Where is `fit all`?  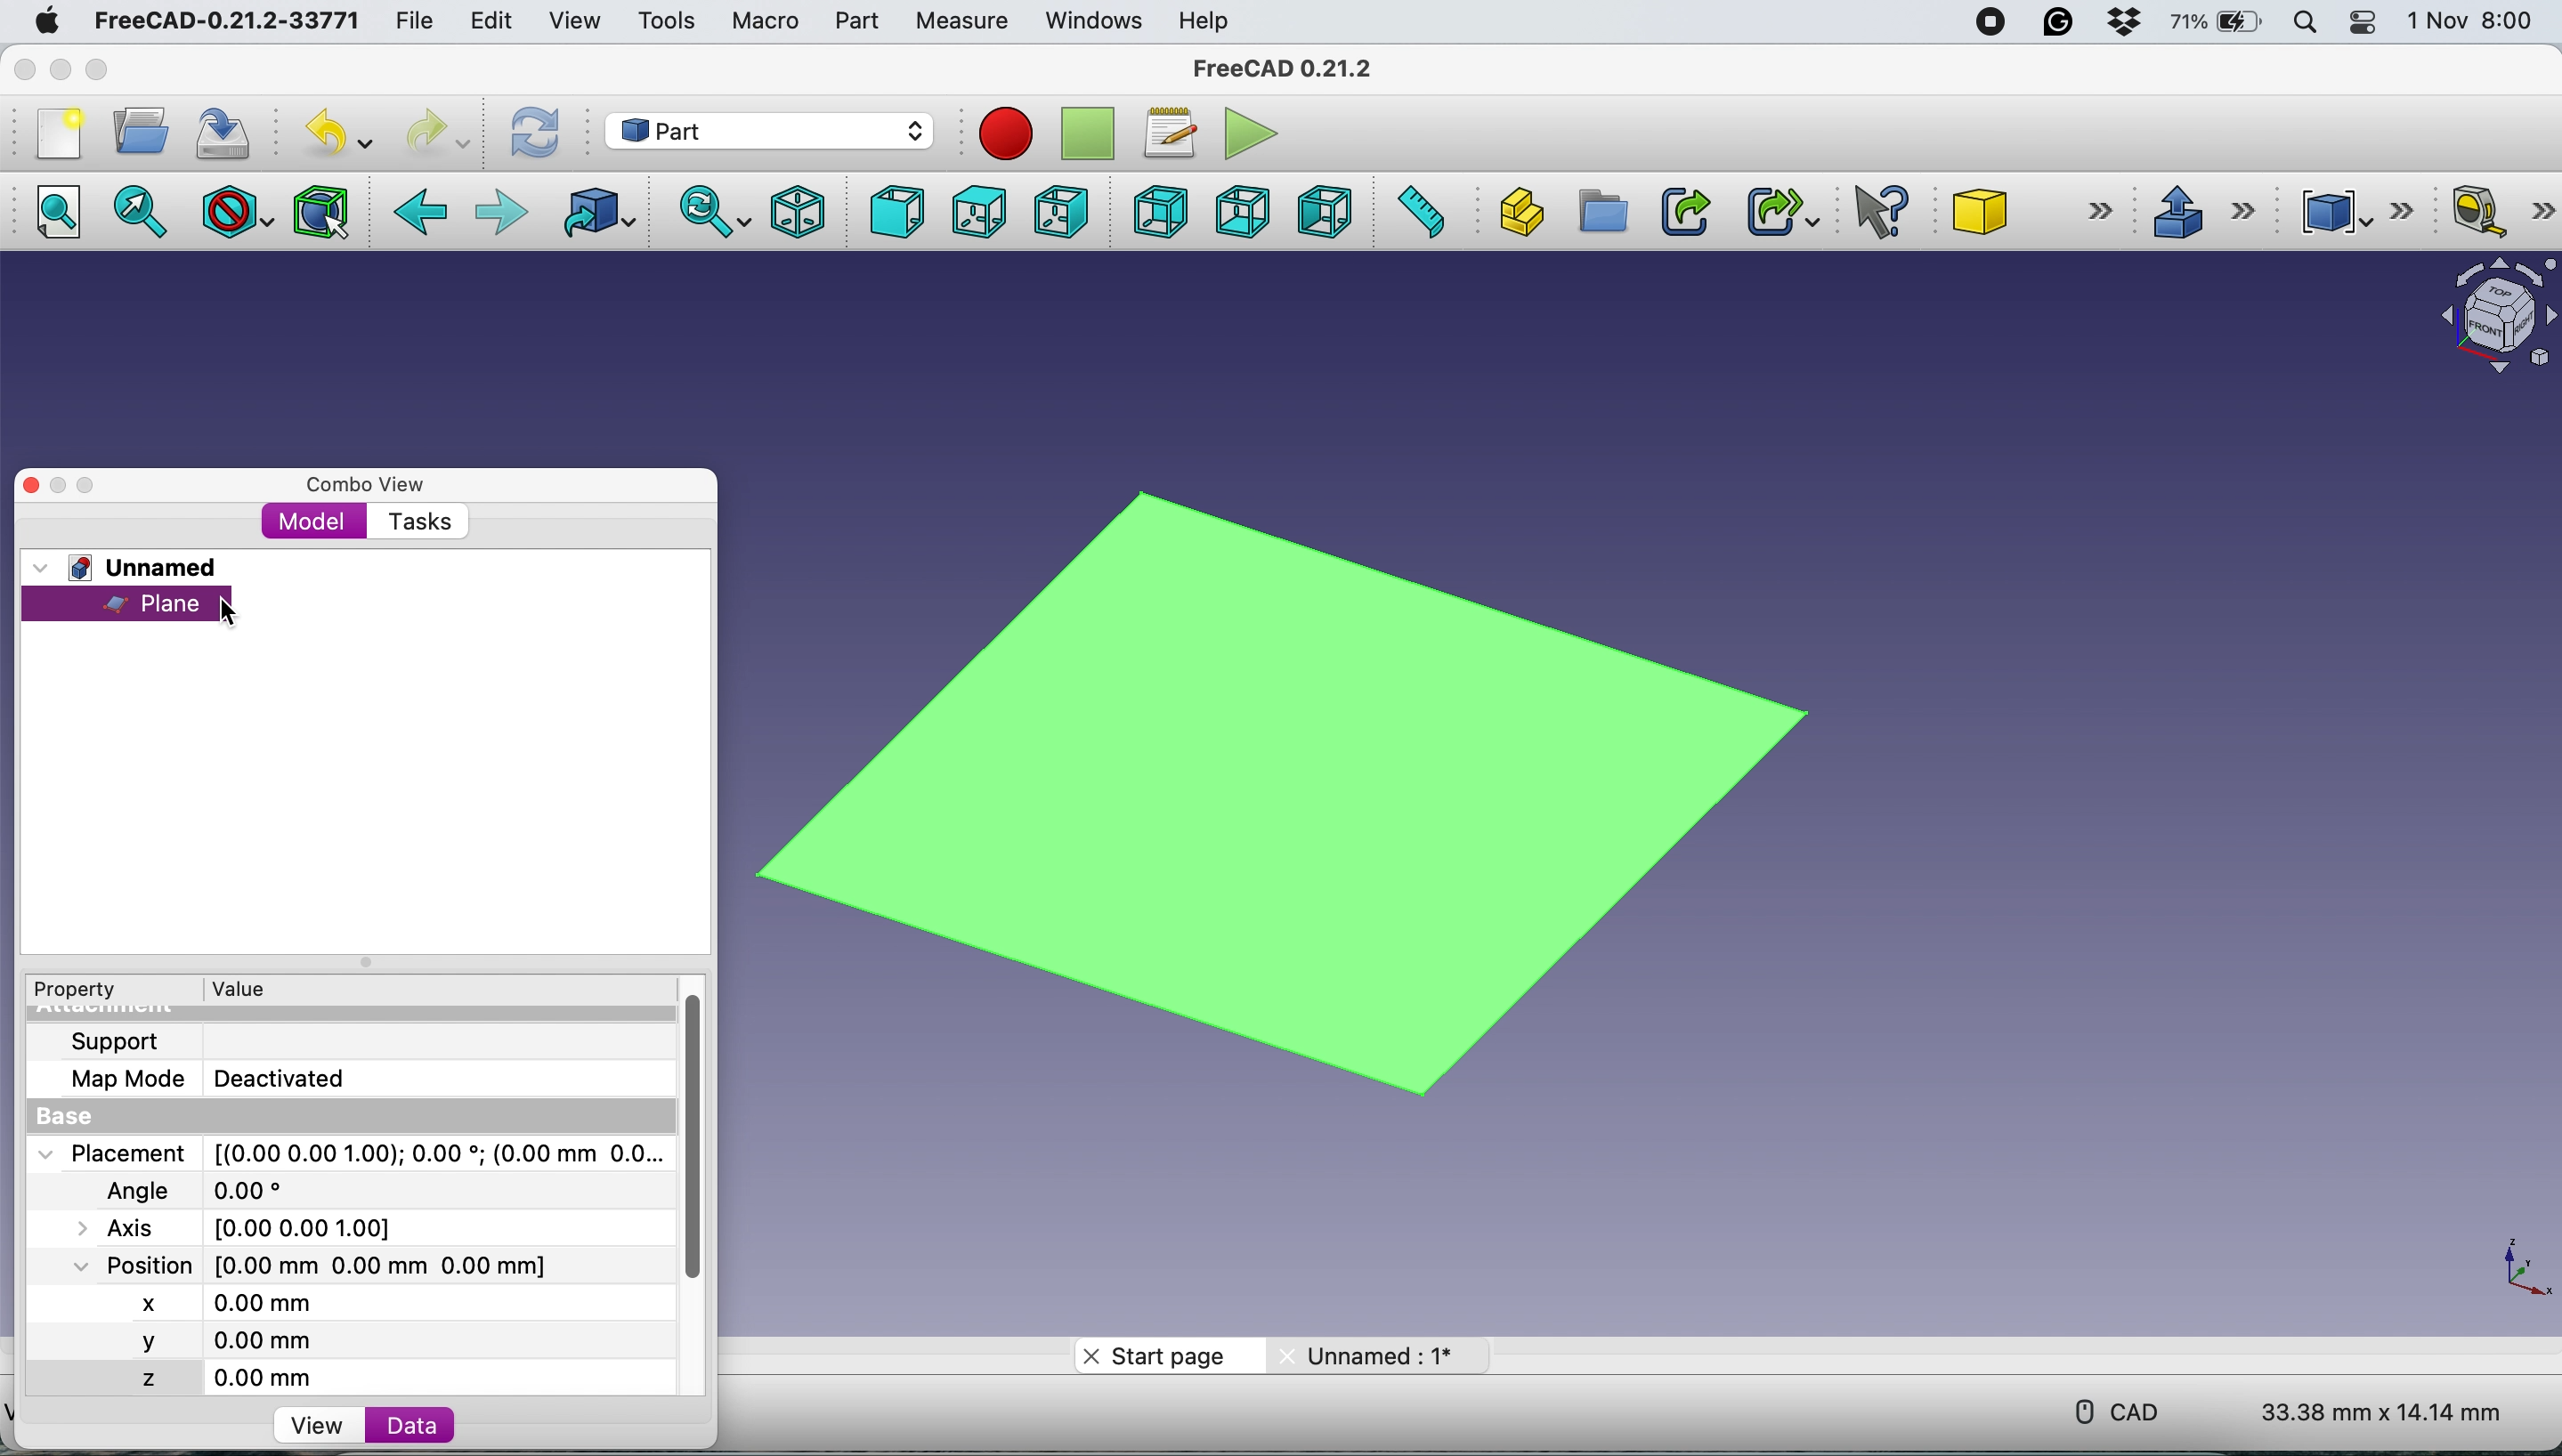 fit all is located at coordinates (60, 213).